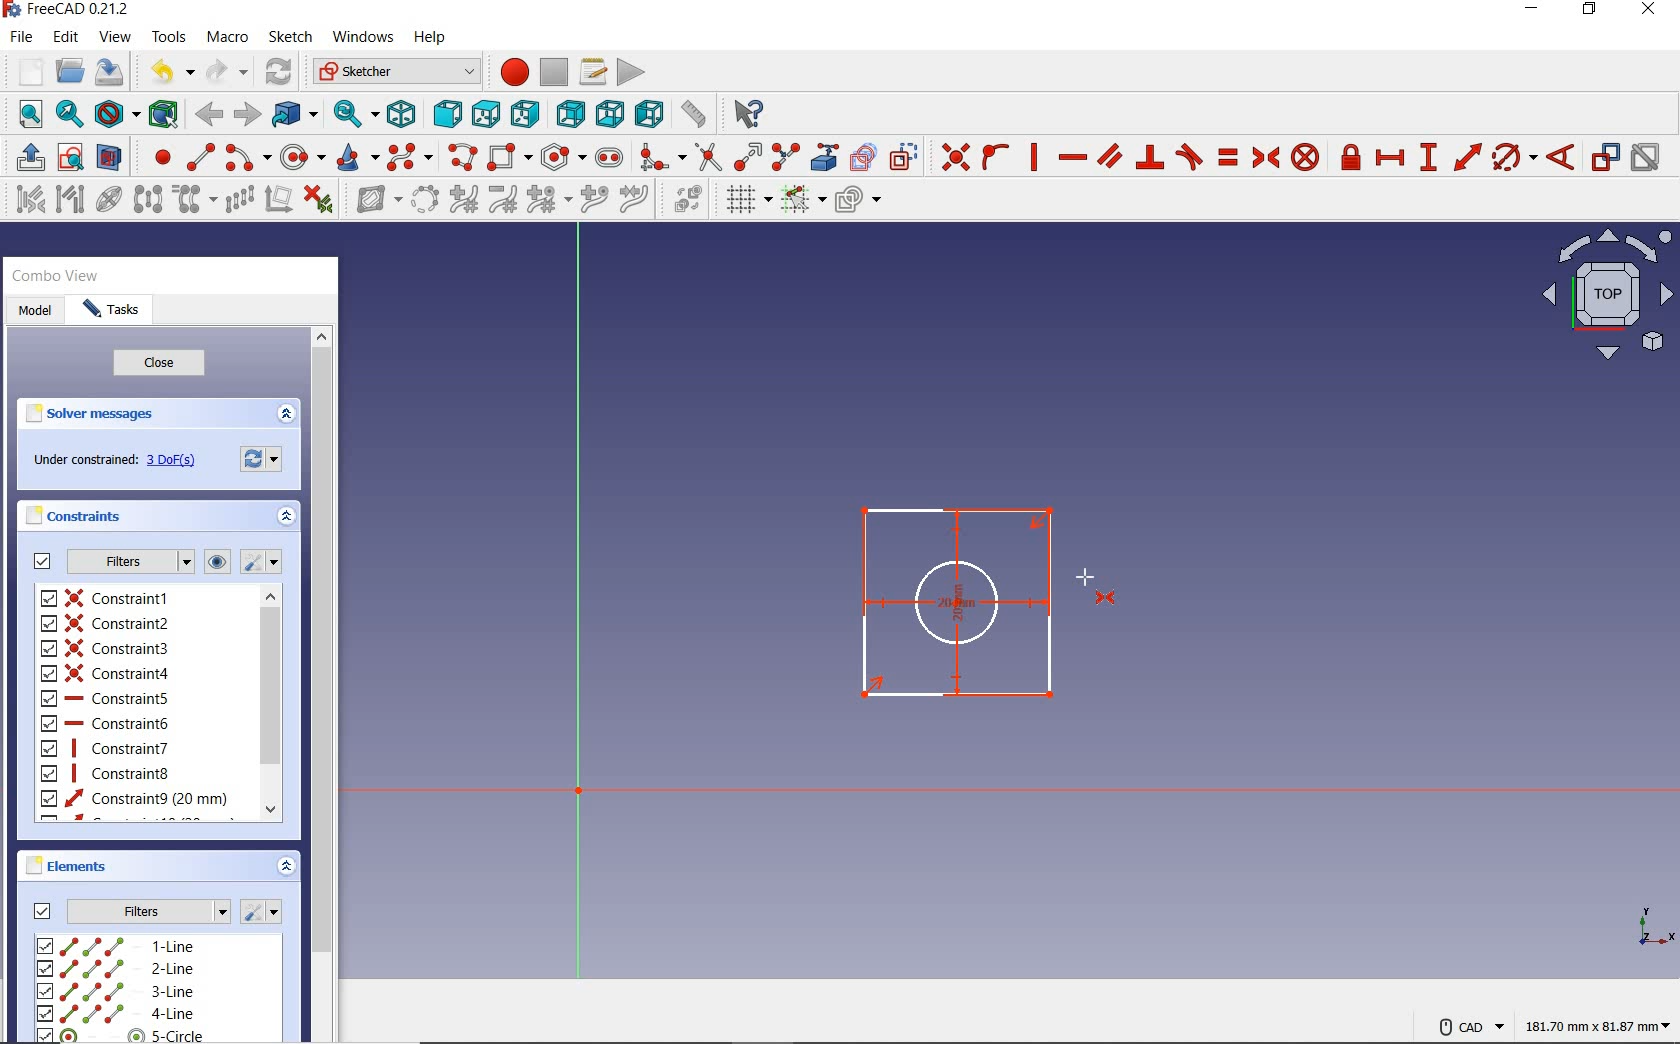  Describe the element at coordinates (266, 462) in the screenshot. I see `forces recomputation of active document` at that location.